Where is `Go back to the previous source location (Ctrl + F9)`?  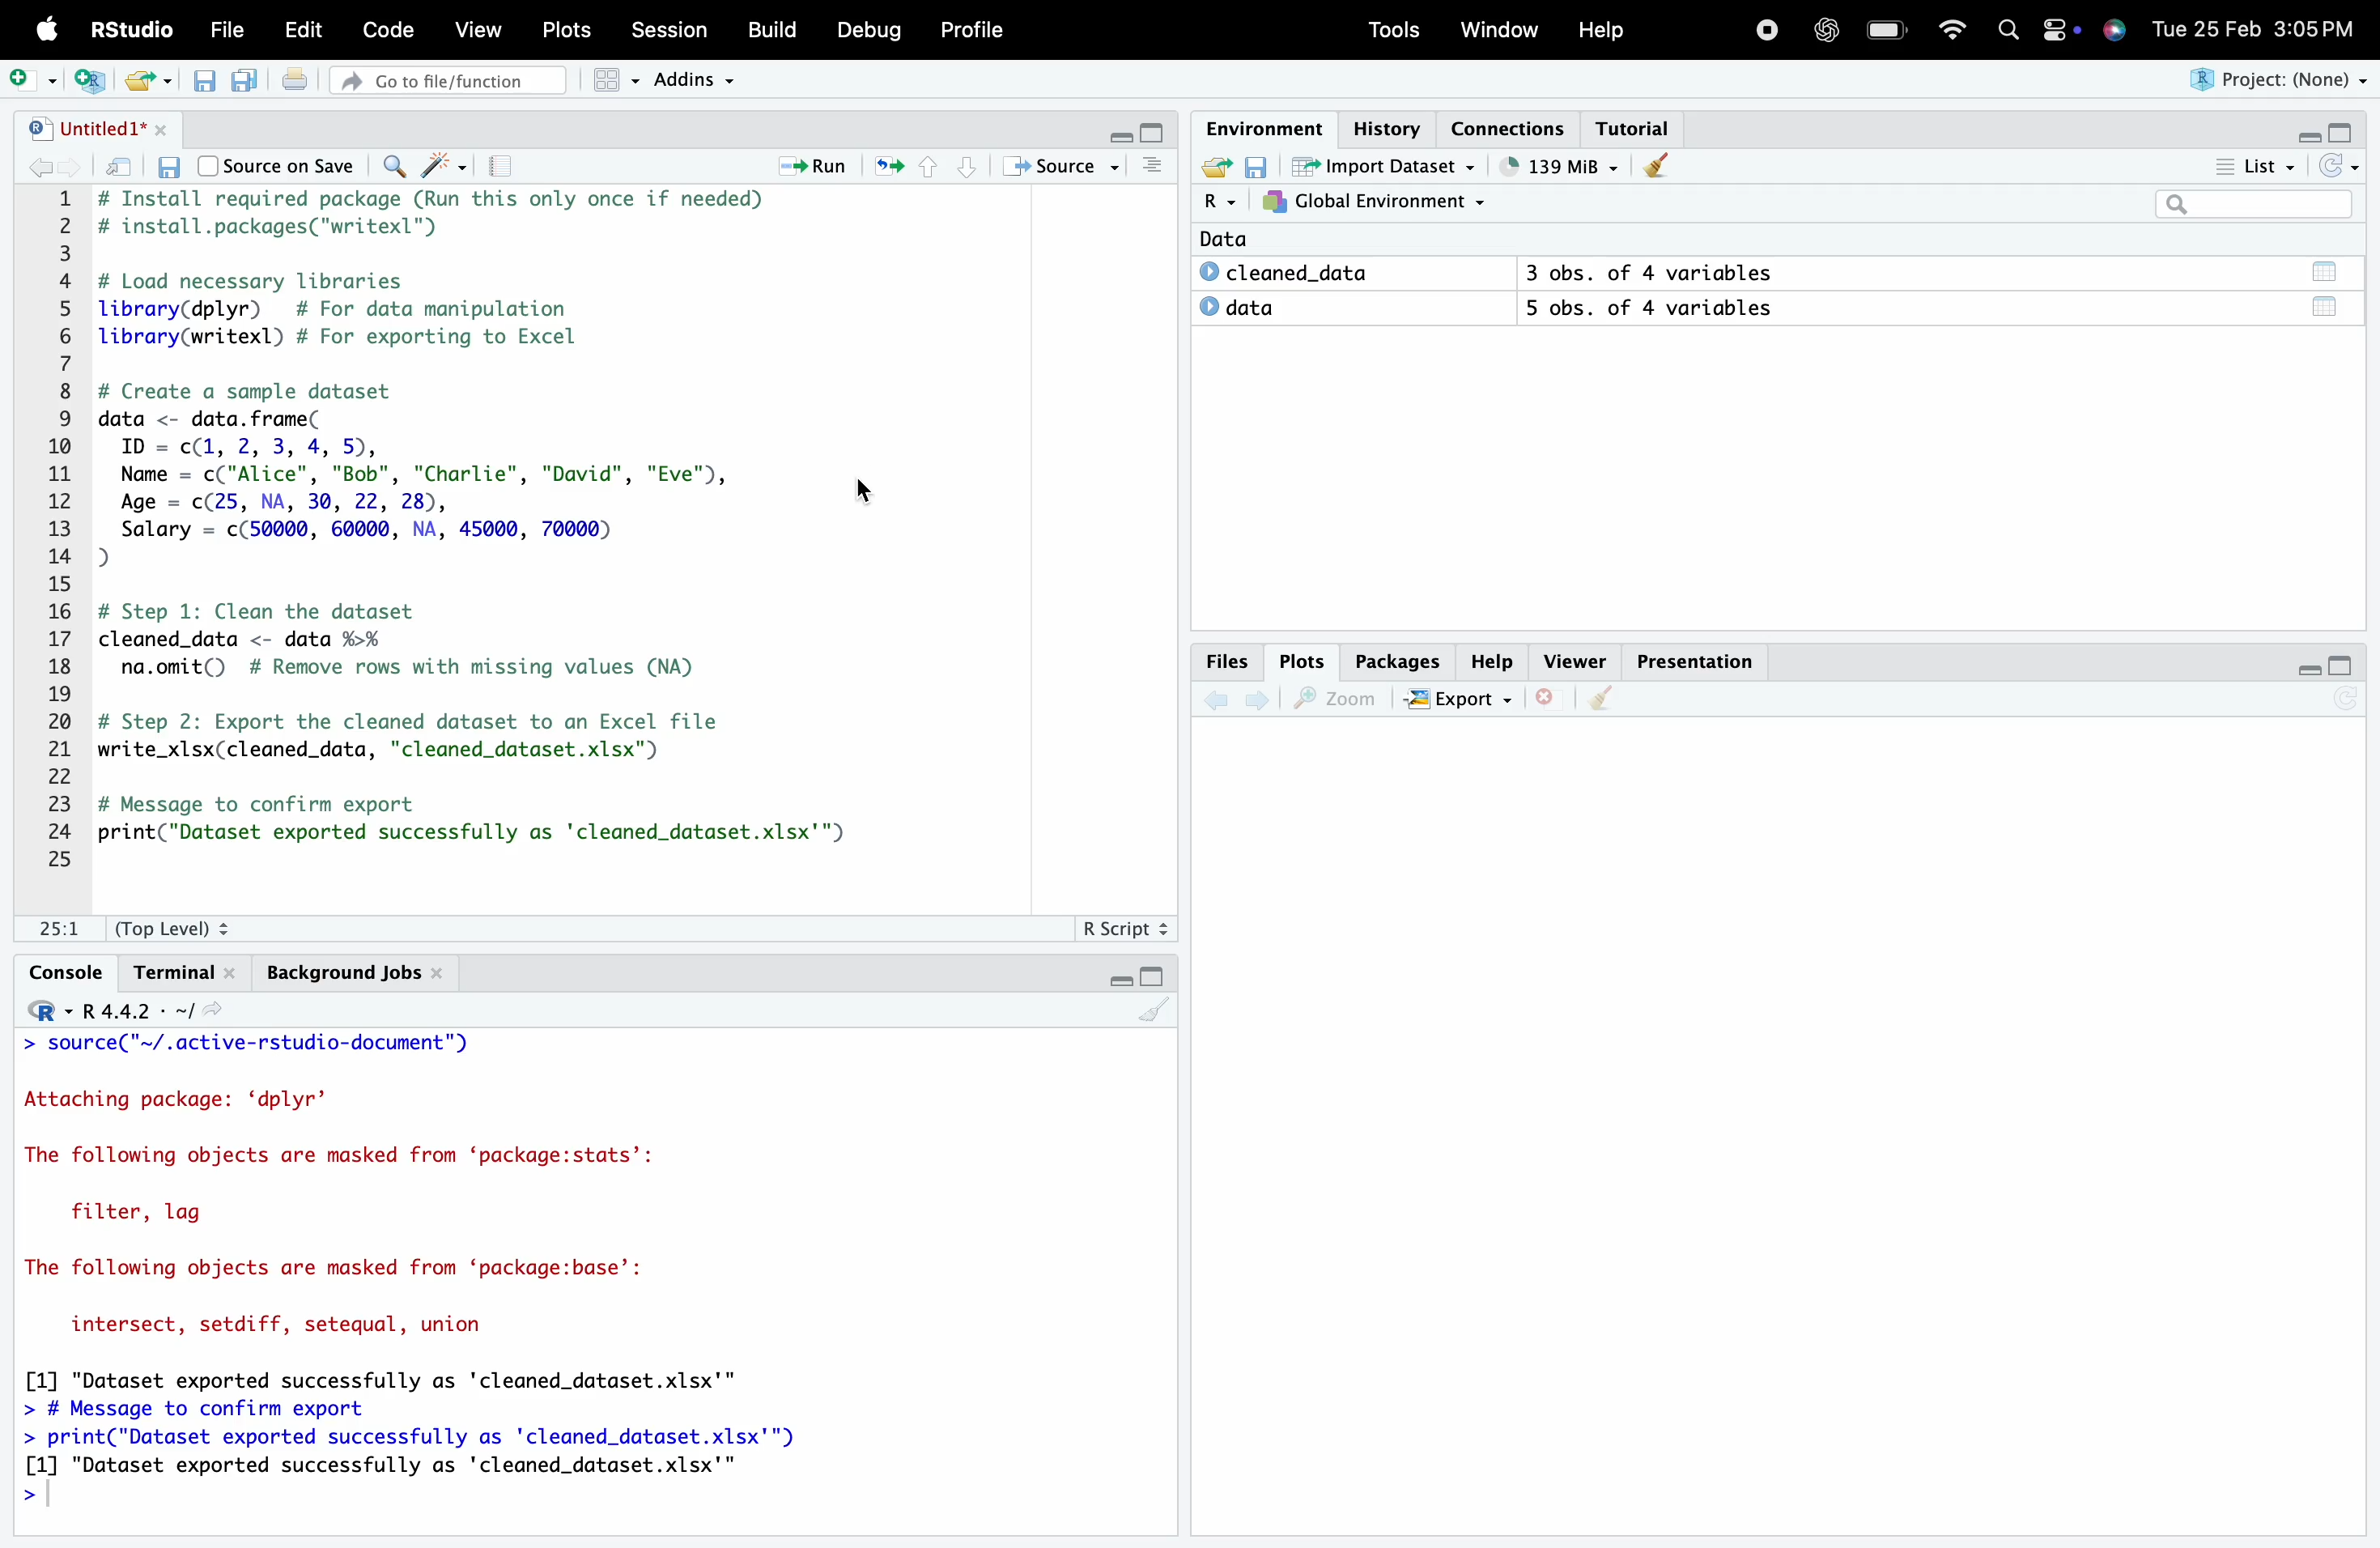
Go back to the previous source location (Ctrl + F9) is located at coordinates (36, 166).